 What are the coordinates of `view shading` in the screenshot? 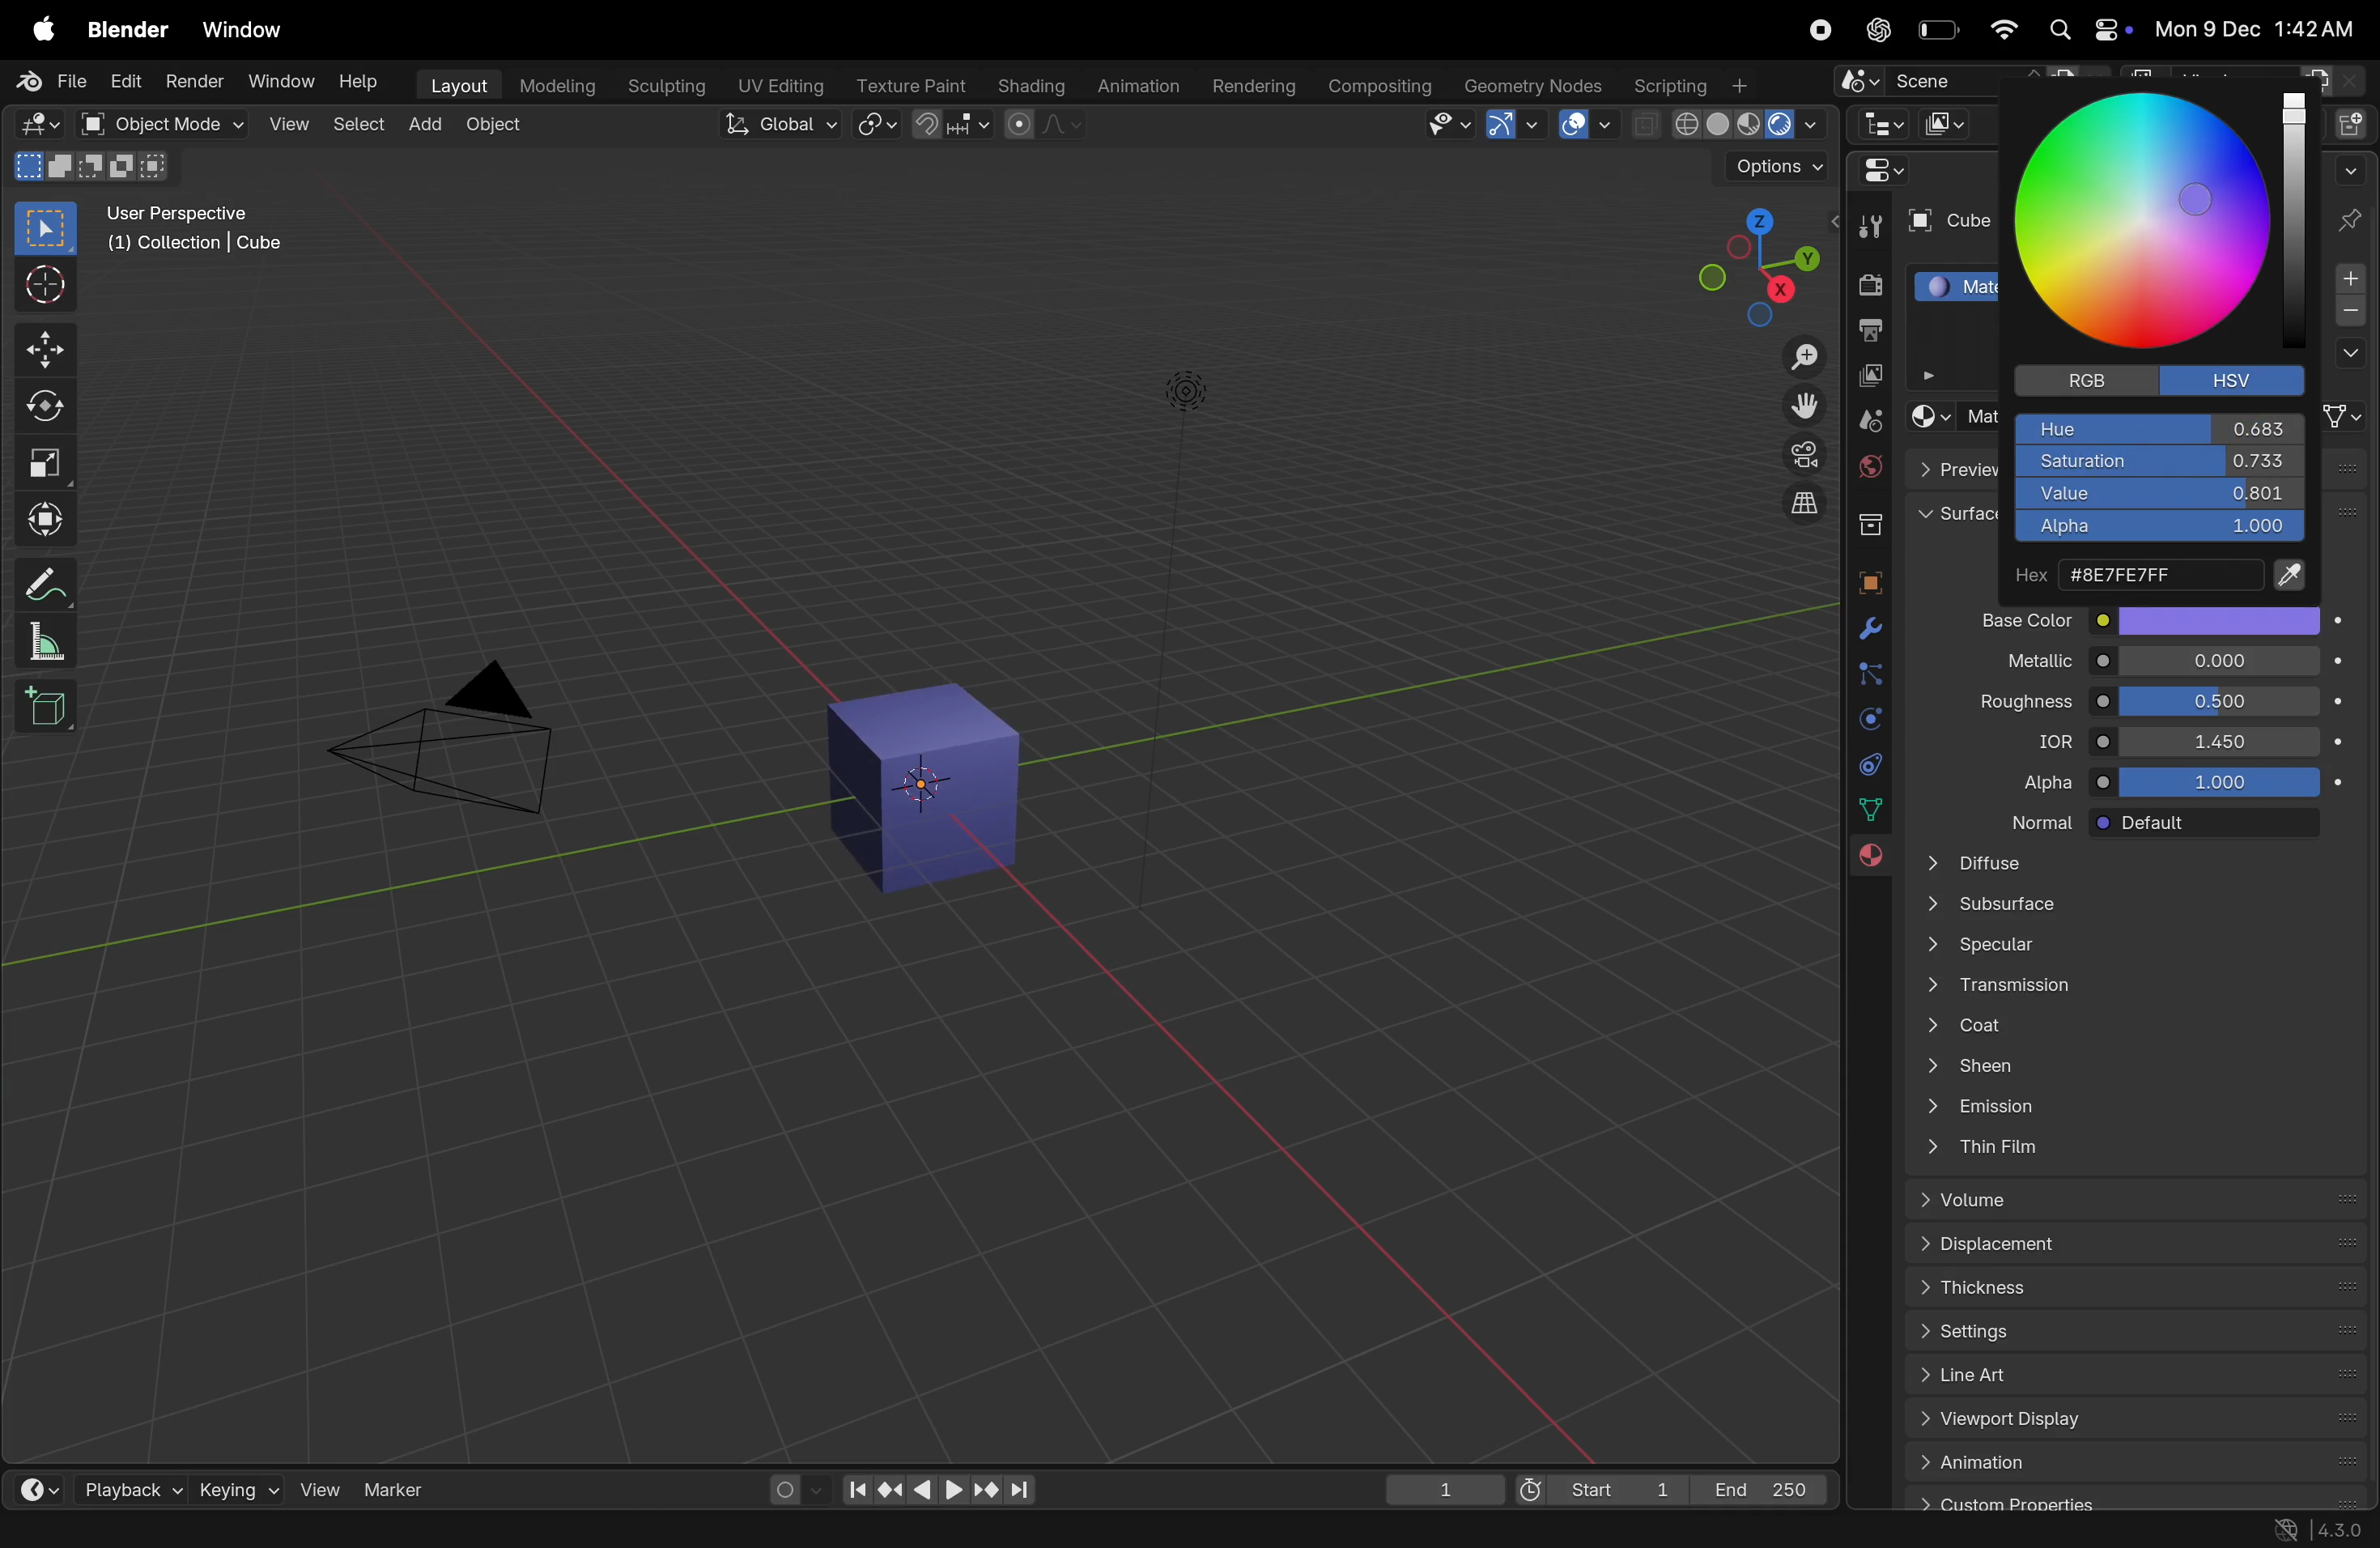 It's located at (1729, 127).